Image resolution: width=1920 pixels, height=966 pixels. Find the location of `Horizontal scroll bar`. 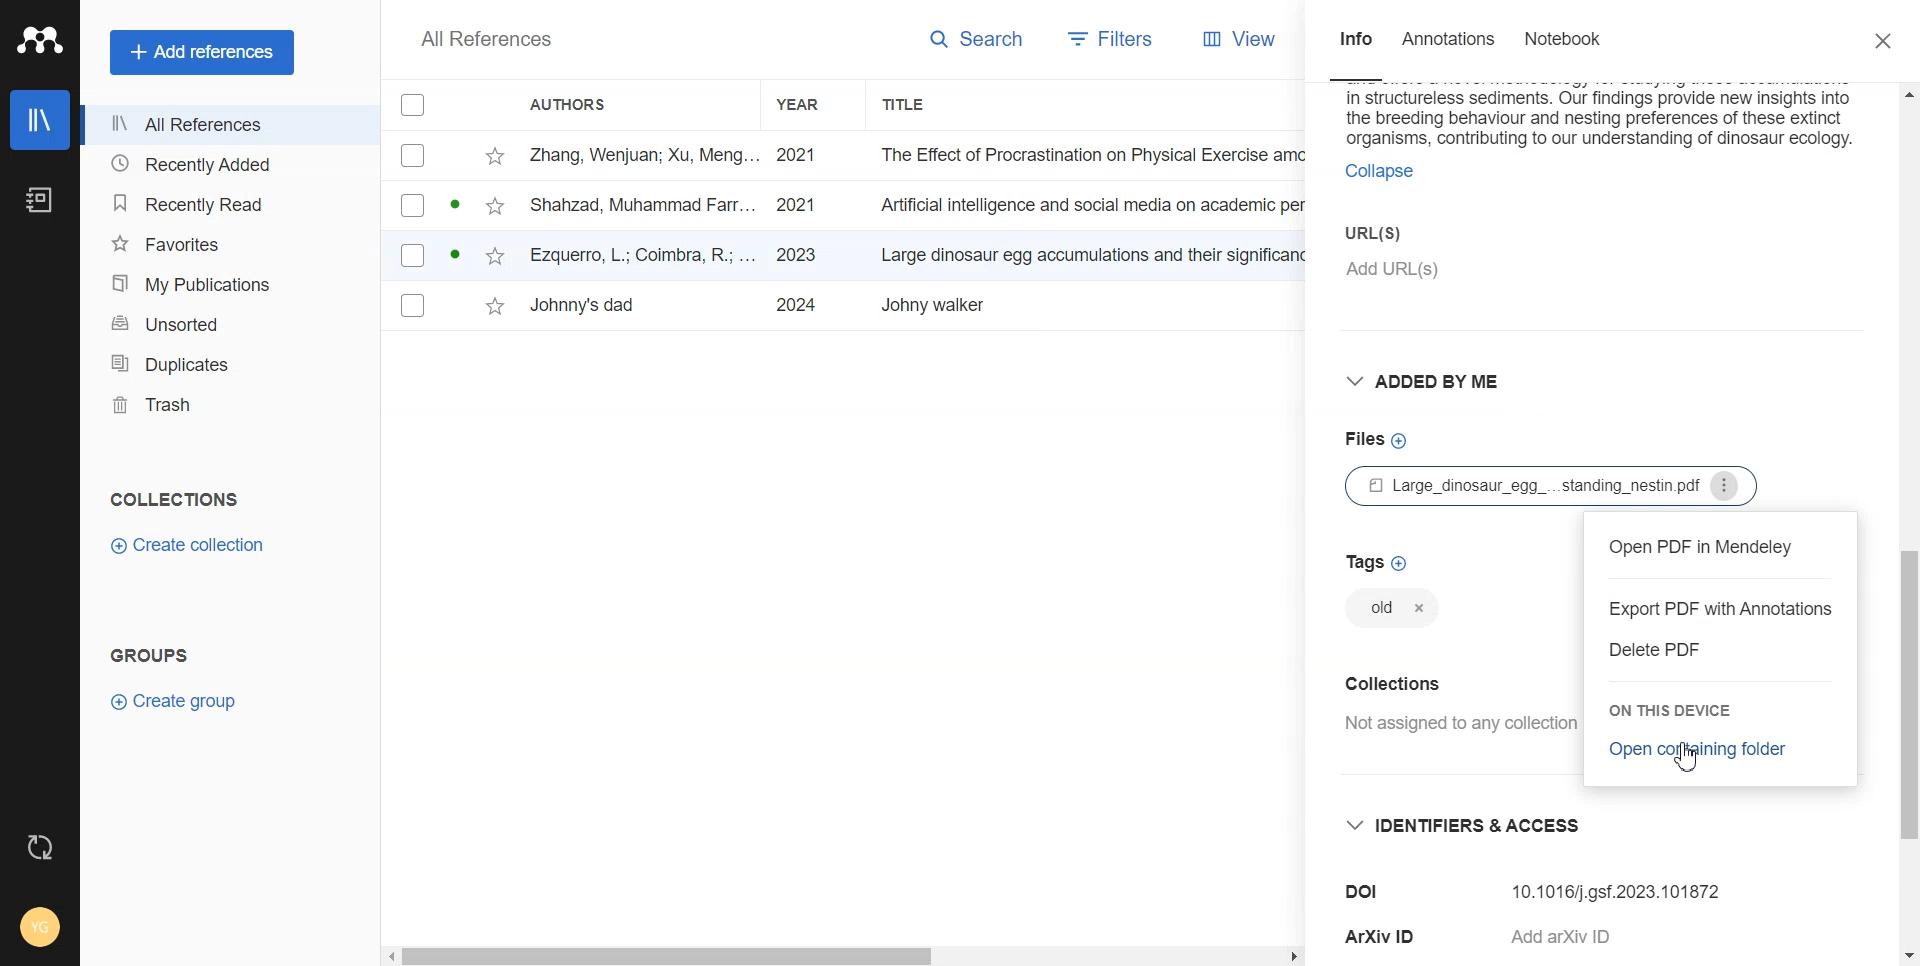

Horizontal scroll bar is located at coordinates (669, 958).